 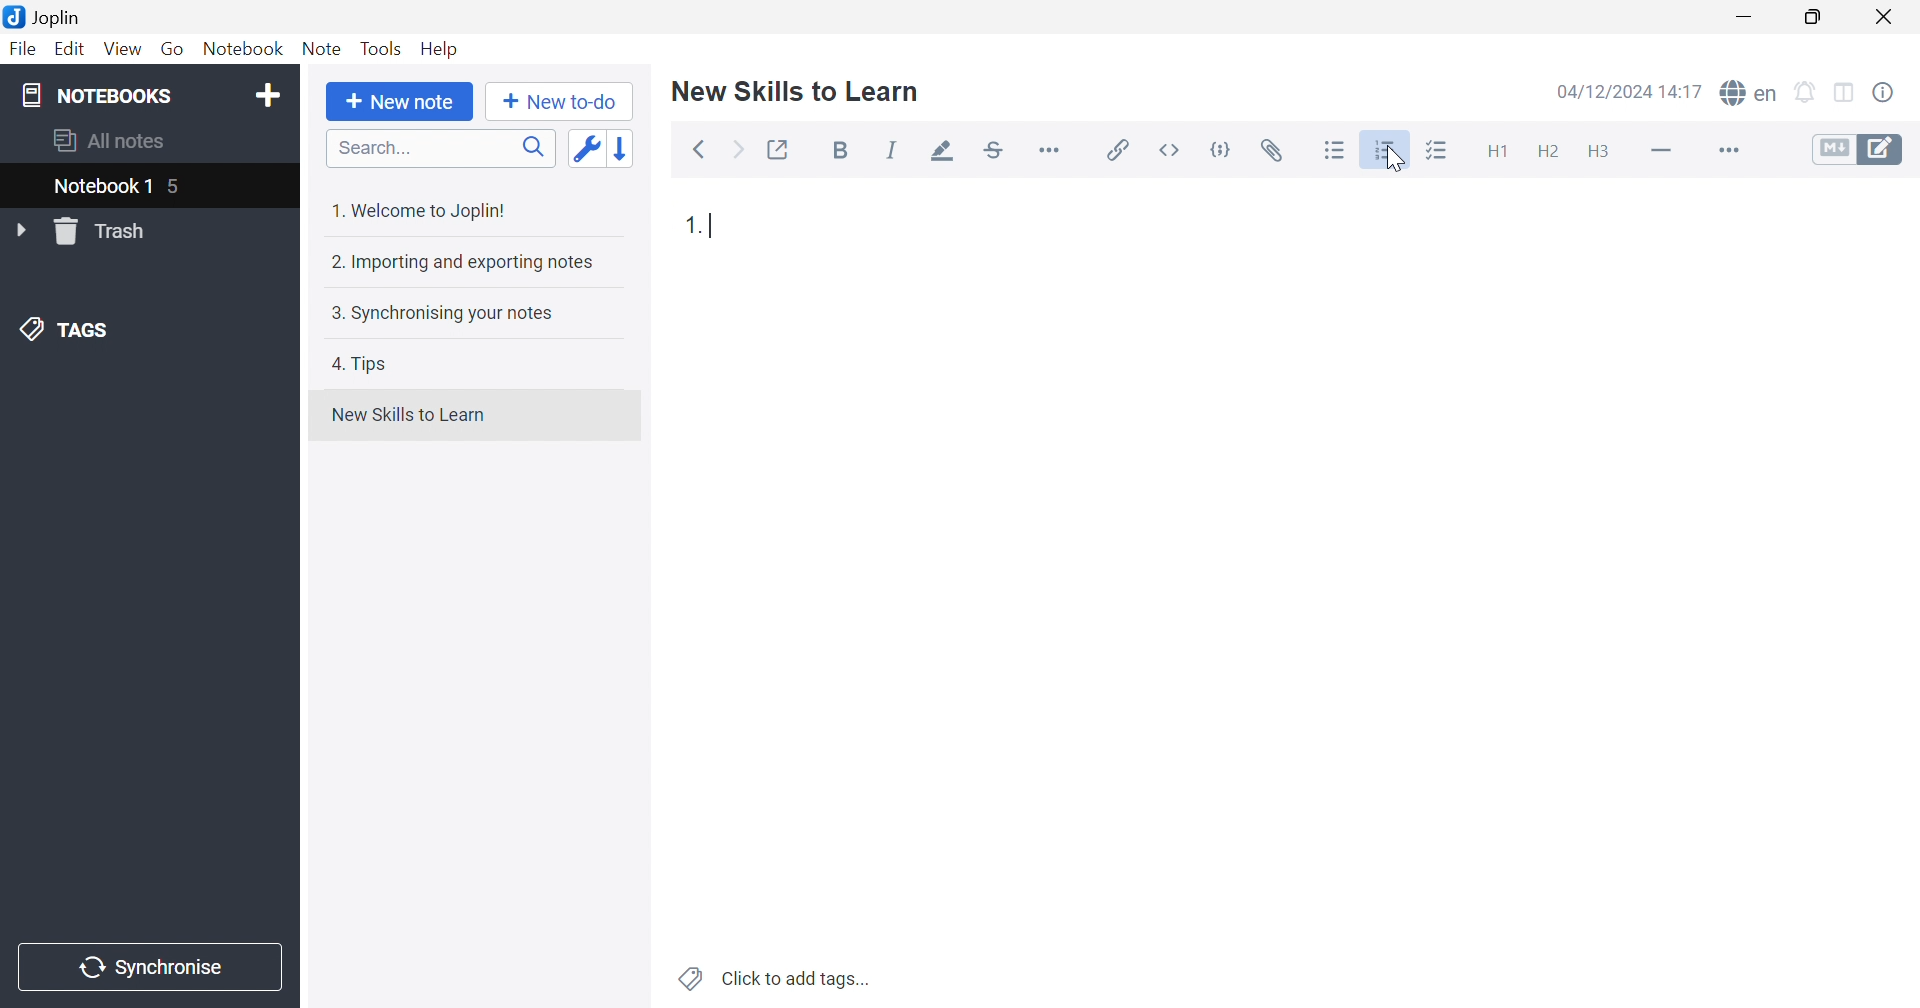 What do you see at coordinates (1049, 148) in the screenshot?
I see `More...` at bounding box center [1049, 148].